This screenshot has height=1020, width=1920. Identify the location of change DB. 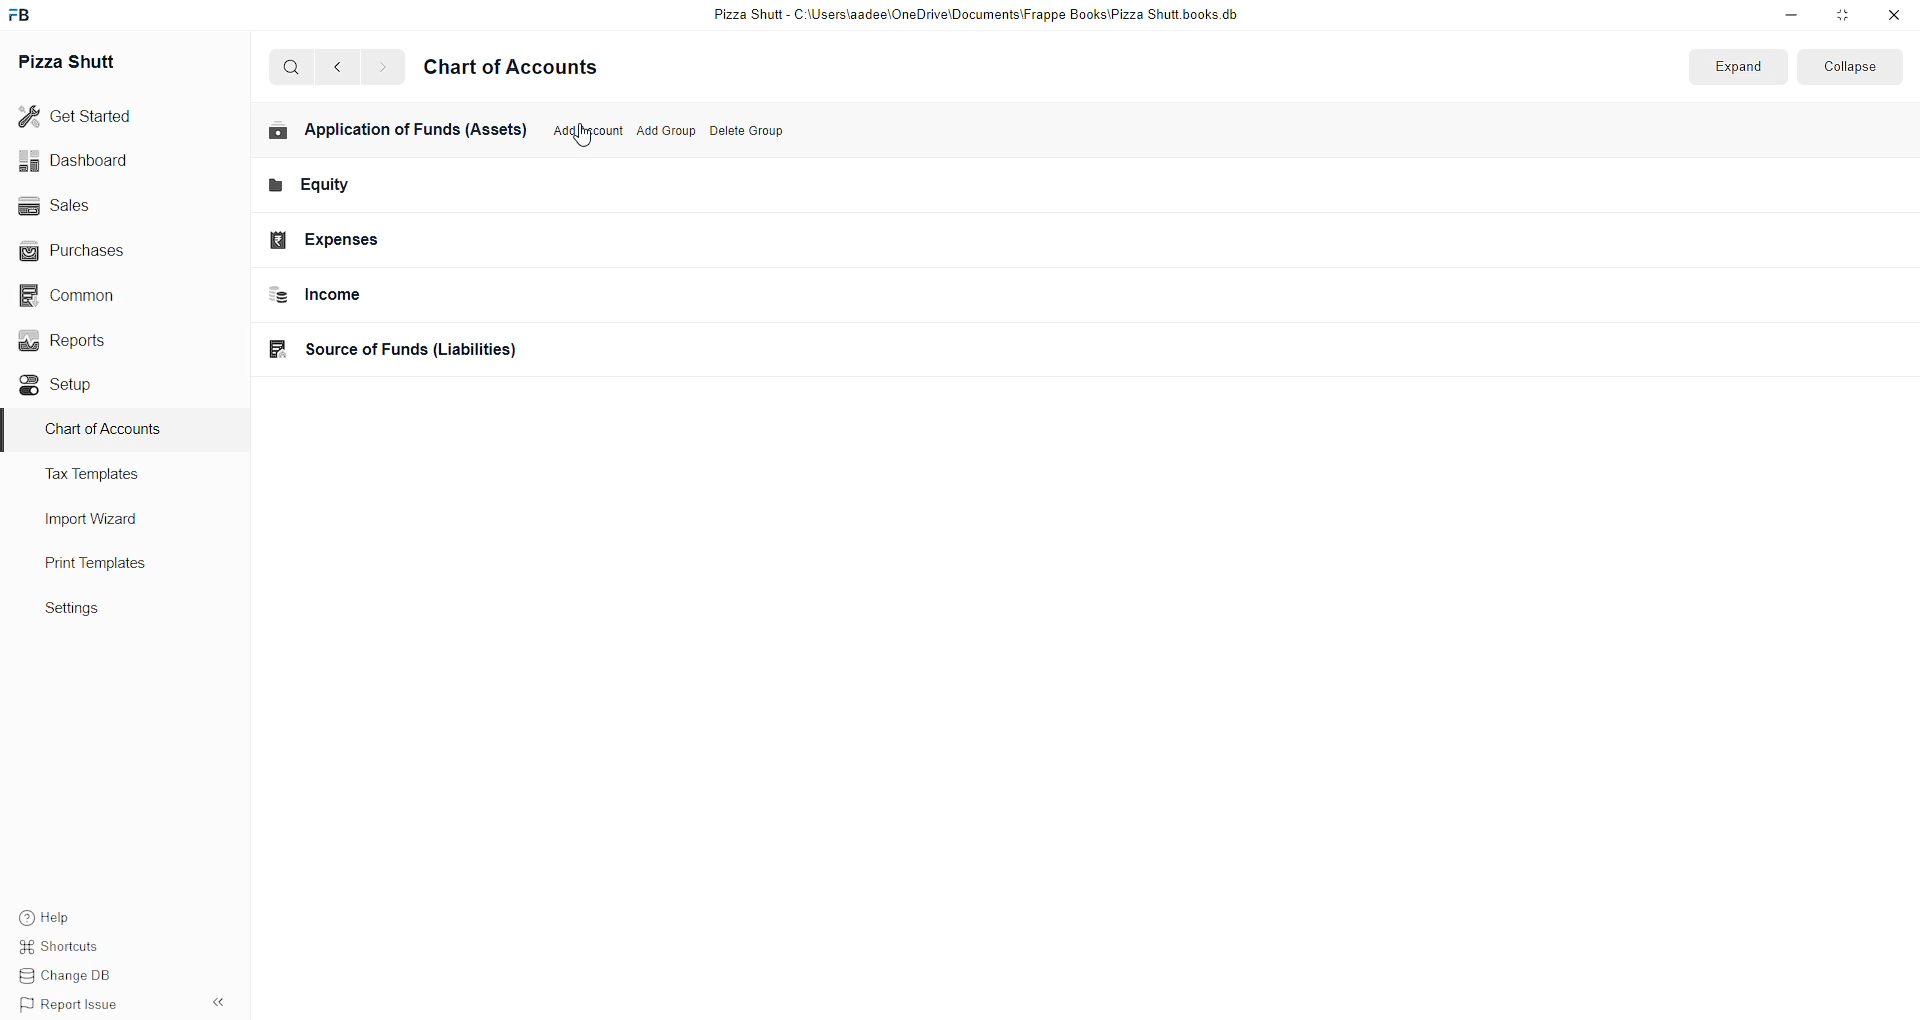
(65, 979).